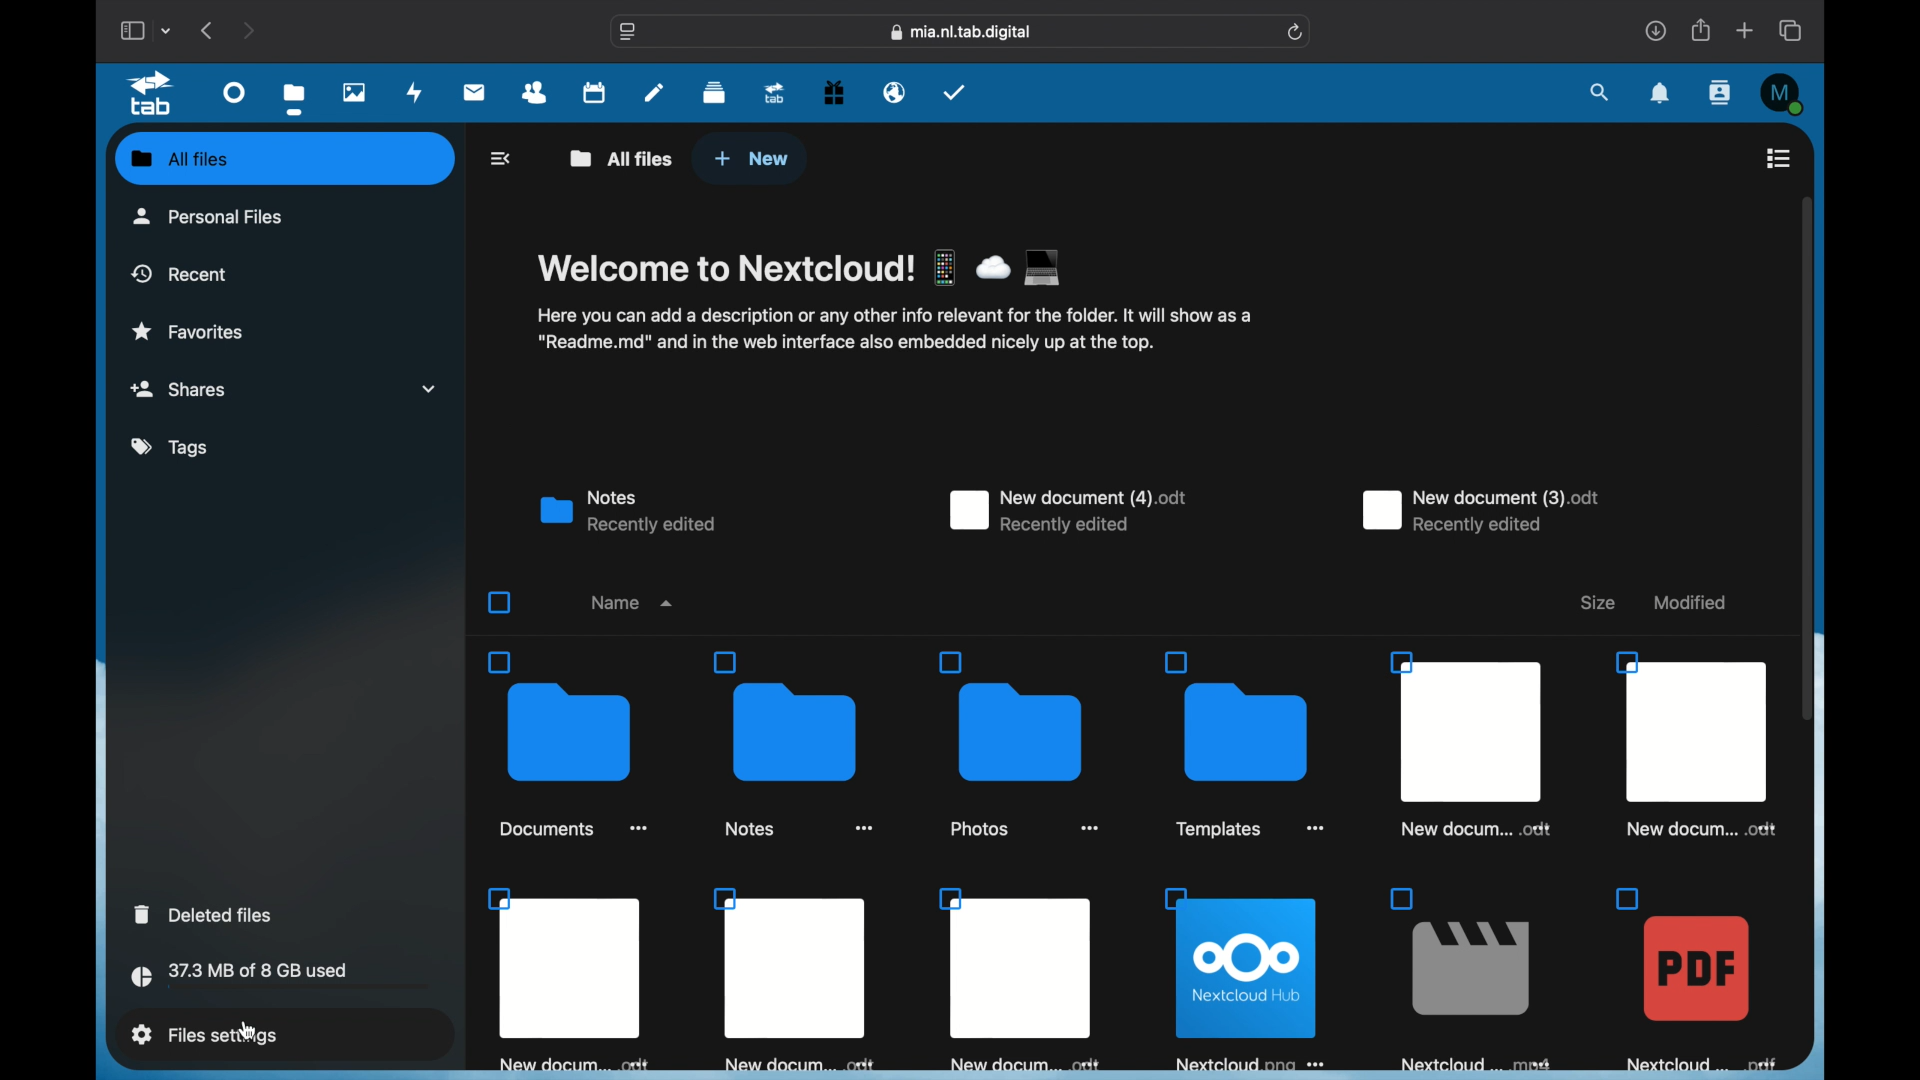 The width and height of the screenshot is (1920, 1080). What do you see at coordinates (1601, 91) in the screenshot?
I see `search` at bounding box center [1601, 91].